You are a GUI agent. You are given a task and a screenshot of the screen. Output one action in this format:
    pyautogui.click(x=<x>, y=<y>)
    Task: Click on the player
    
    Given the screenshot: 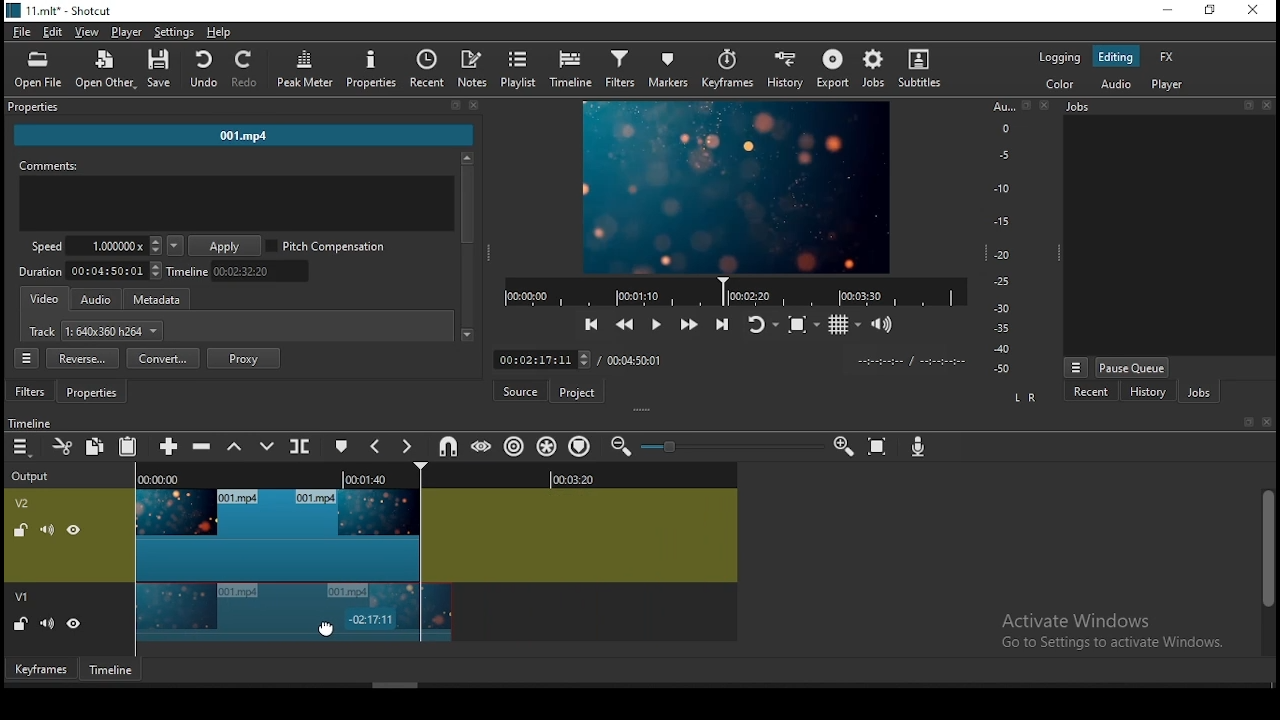 What is the action you would take?
    pyautogui.click(x=1172, y=86)
    